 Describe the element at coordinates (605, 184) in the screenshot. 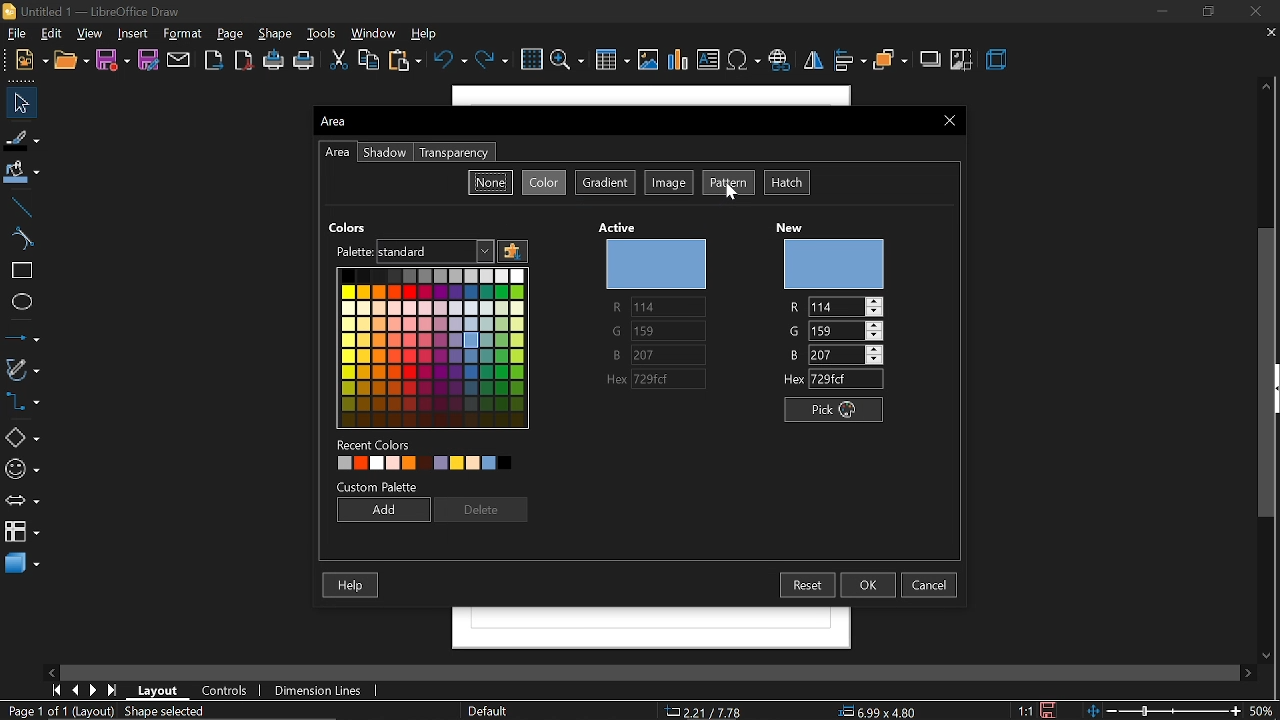

I see `gradient` at that location.